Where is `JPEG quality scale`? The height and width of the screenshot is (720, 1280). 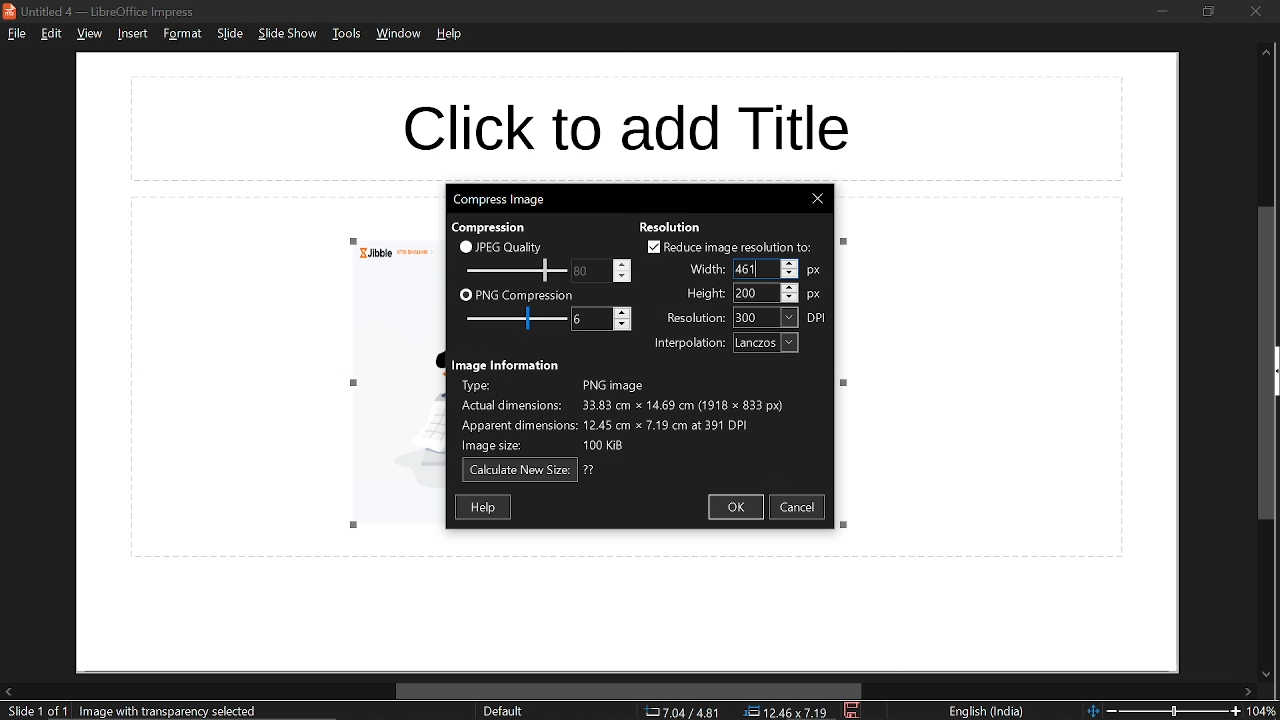 JPEG quality scale is located at coordinates (517, 269).